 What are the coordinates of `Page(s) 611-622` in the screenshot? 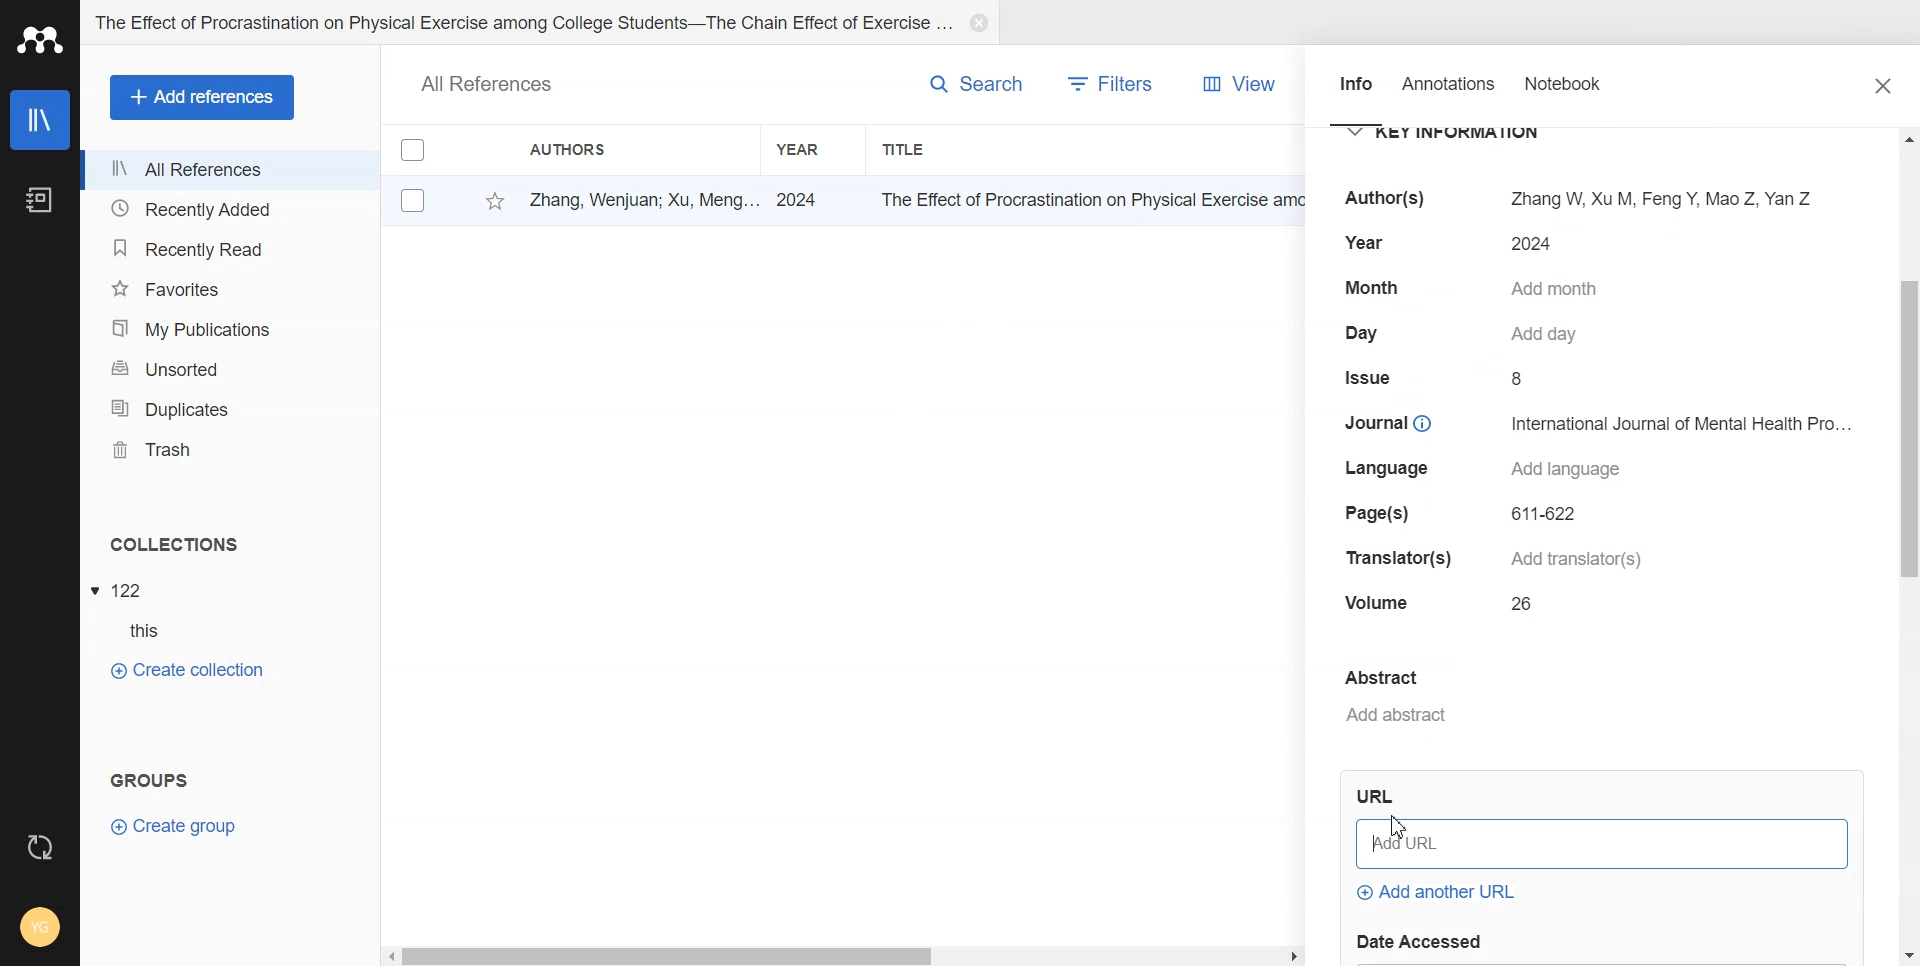 It's located at (1466, 513).